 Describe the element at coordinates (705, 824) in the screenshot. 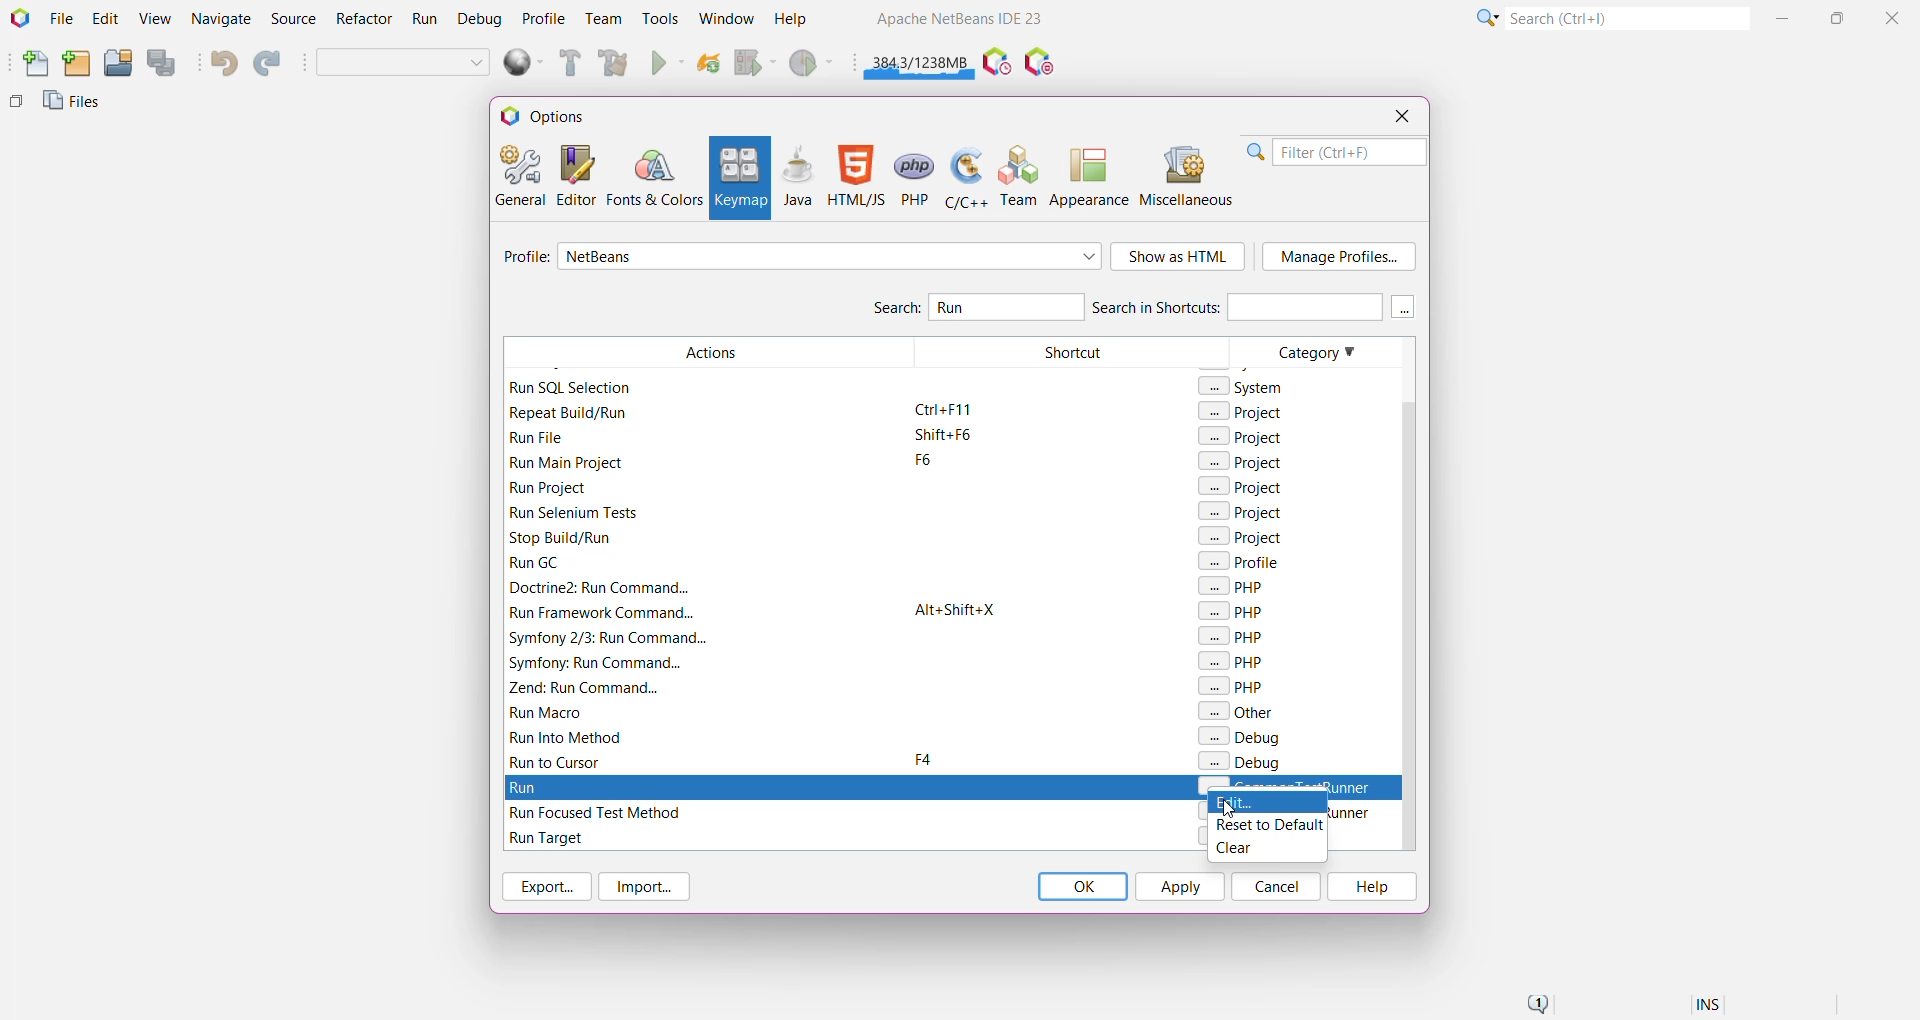

I see `Filtered Actions with Run keyword` at that location.